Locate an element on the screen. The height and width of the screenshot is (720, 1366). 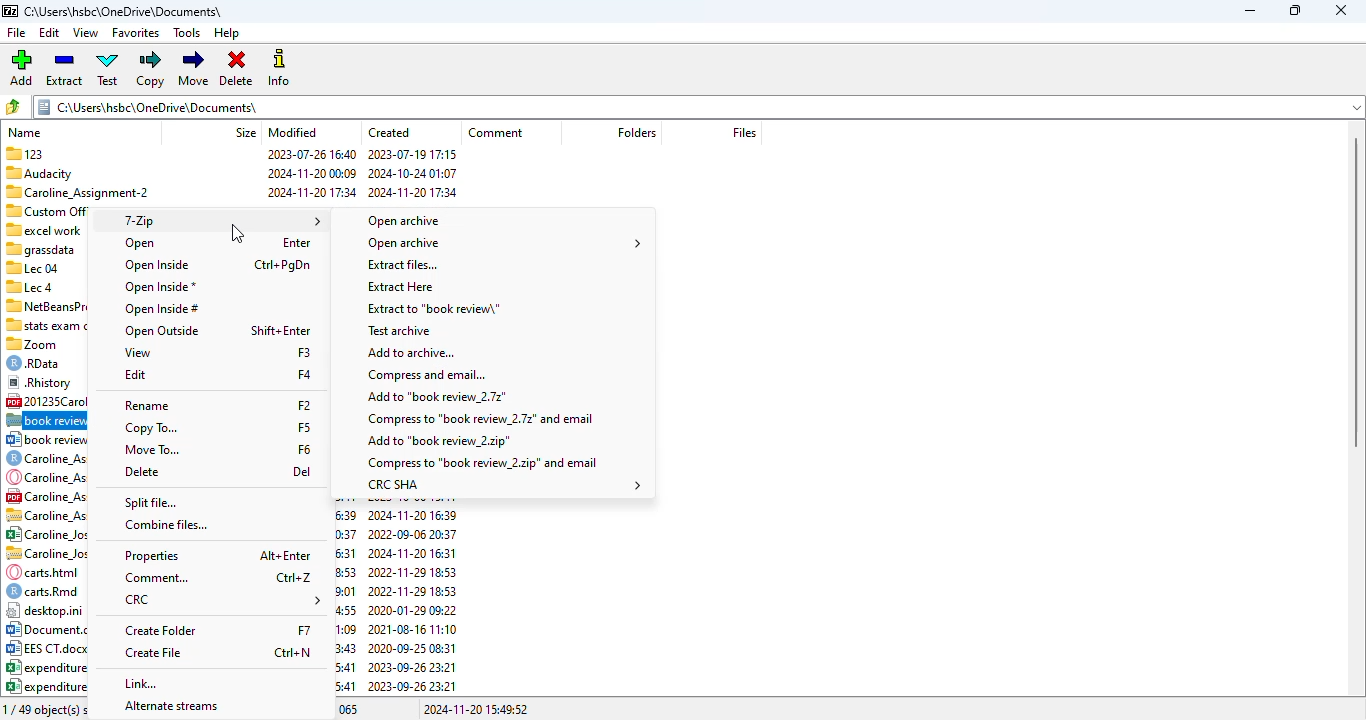
 is located at coordinates (1341, 11).